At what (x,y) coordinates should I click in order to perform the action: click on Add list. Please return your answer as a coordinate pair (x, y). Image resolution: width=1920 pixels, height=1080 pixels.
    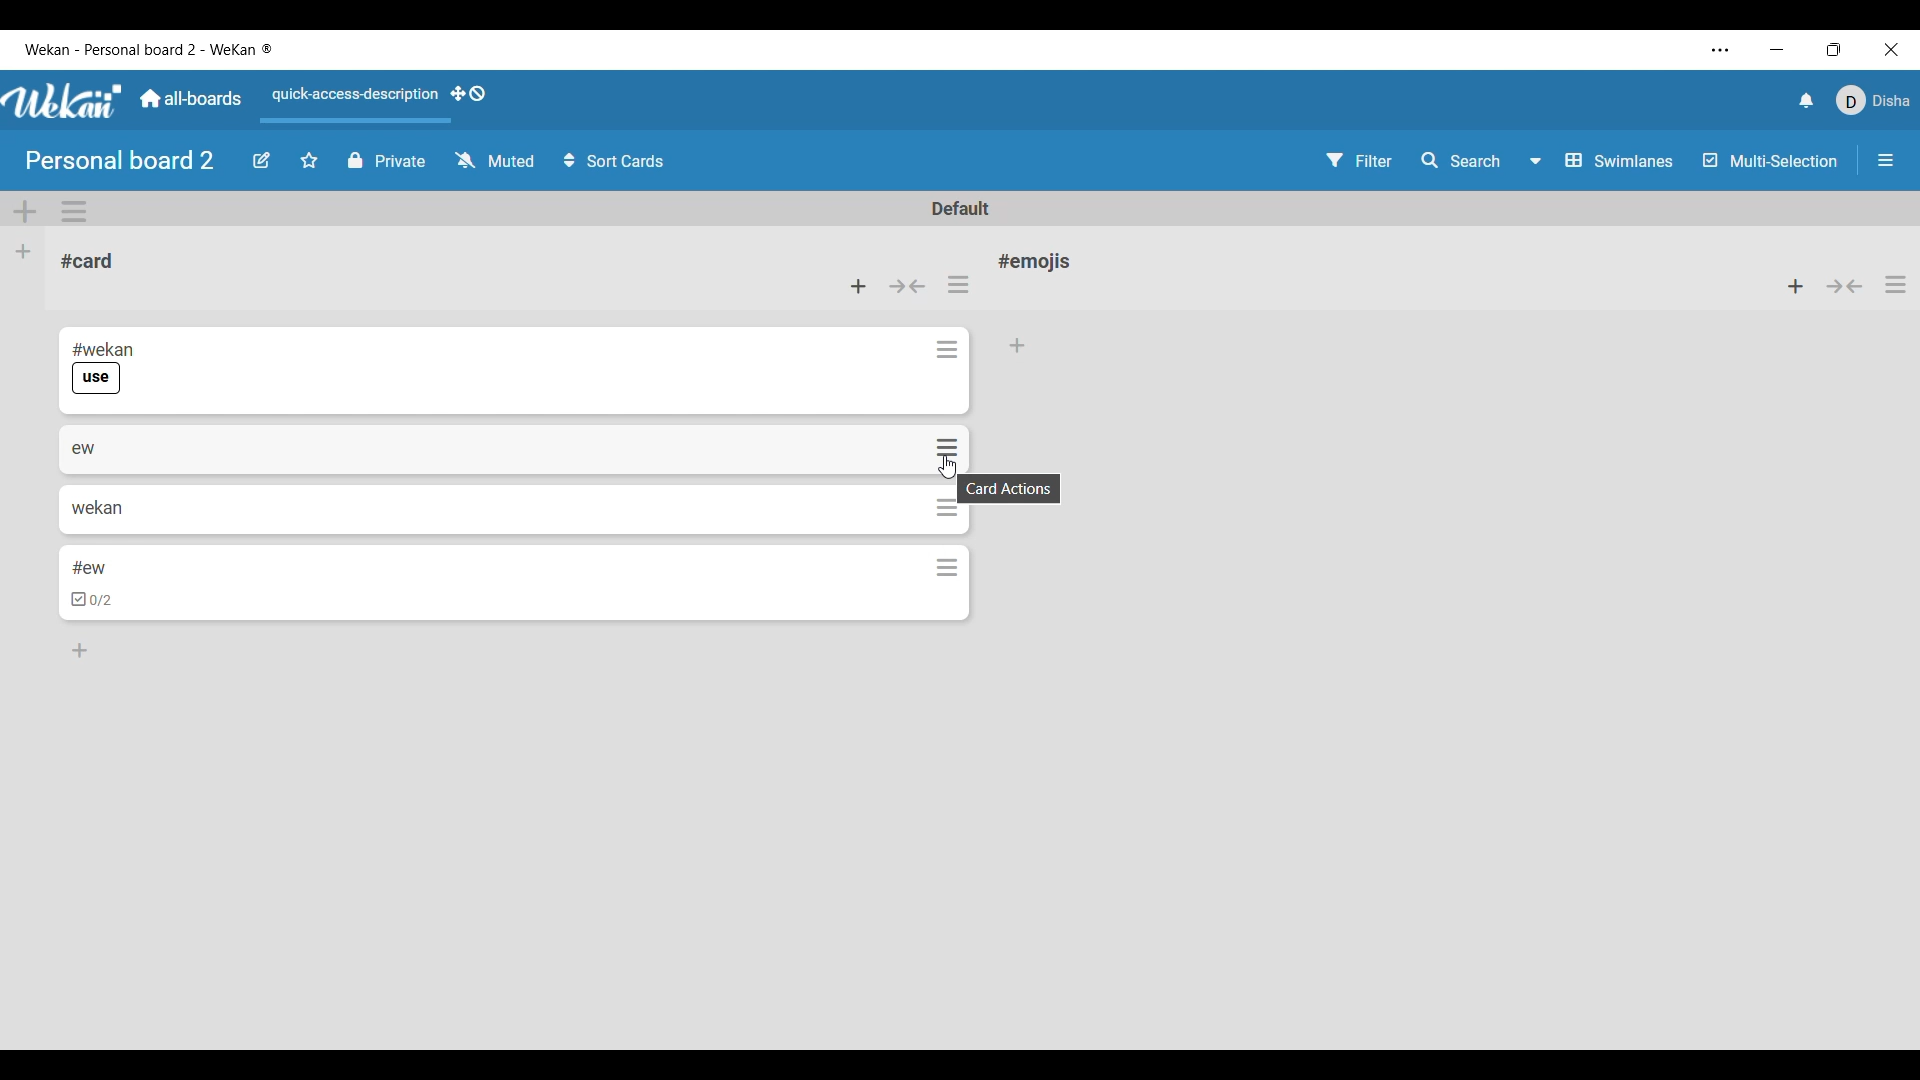
    Looking at the image, I should click on (23, 252).